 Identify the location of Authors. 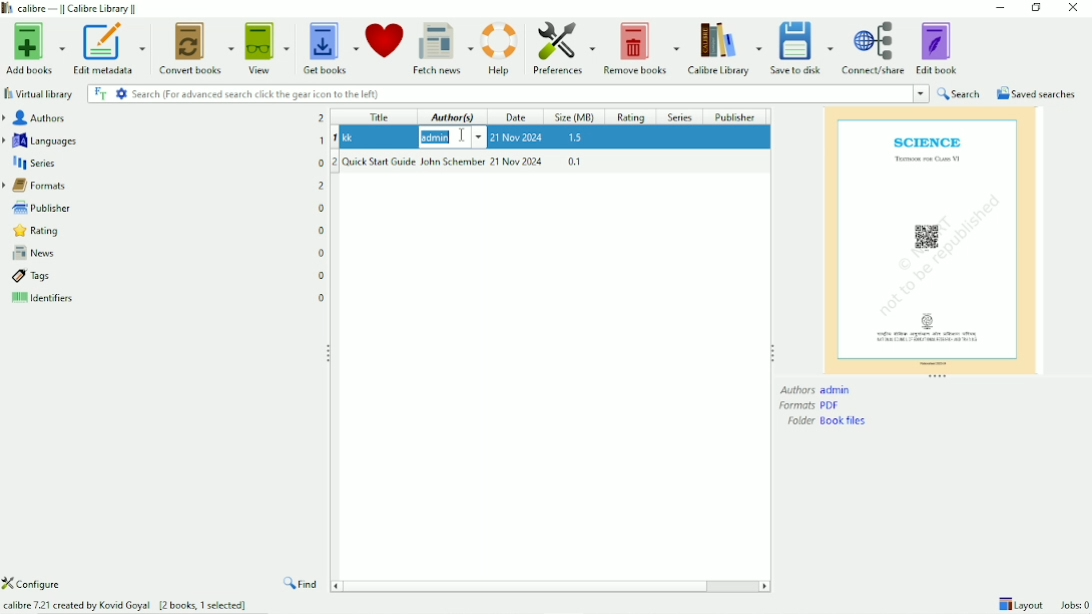
(165, 118).